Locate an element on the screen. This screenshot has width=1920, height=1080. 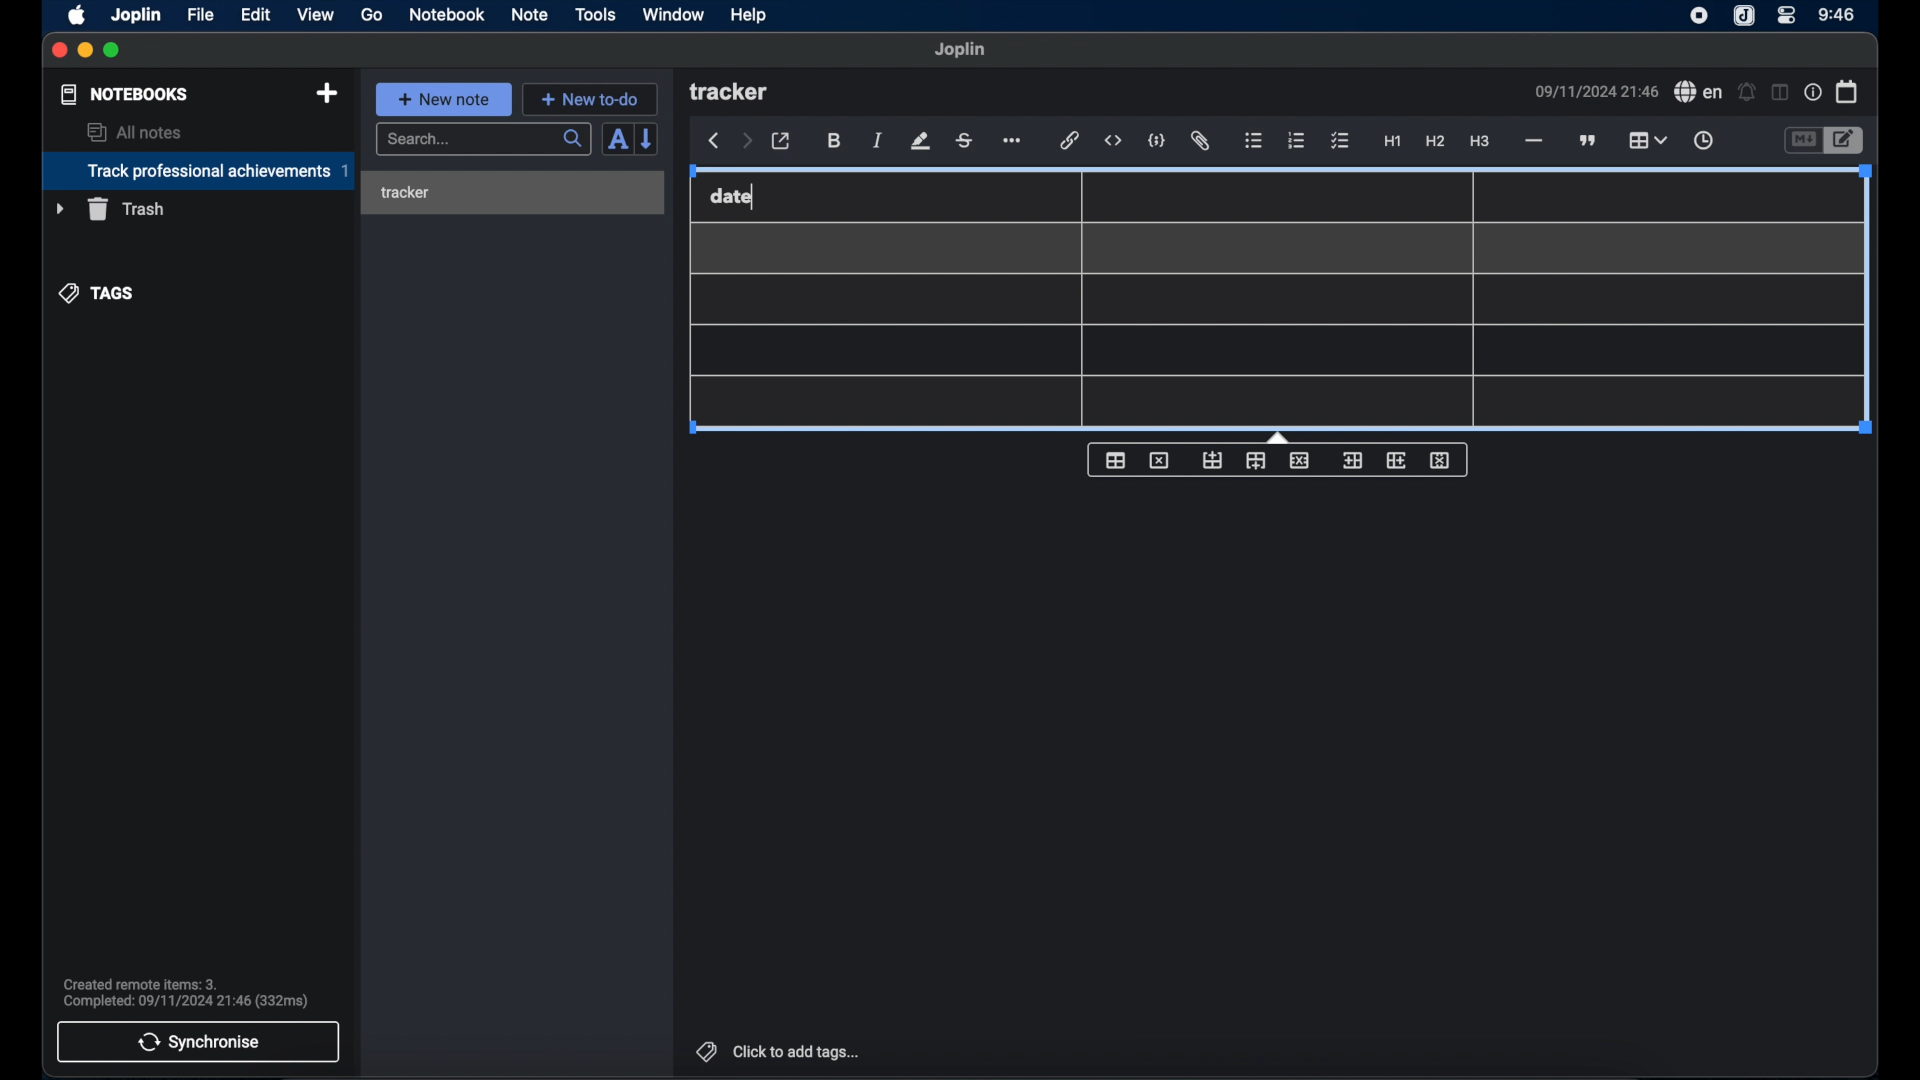
date and time is located at coordinates (1595, 91).